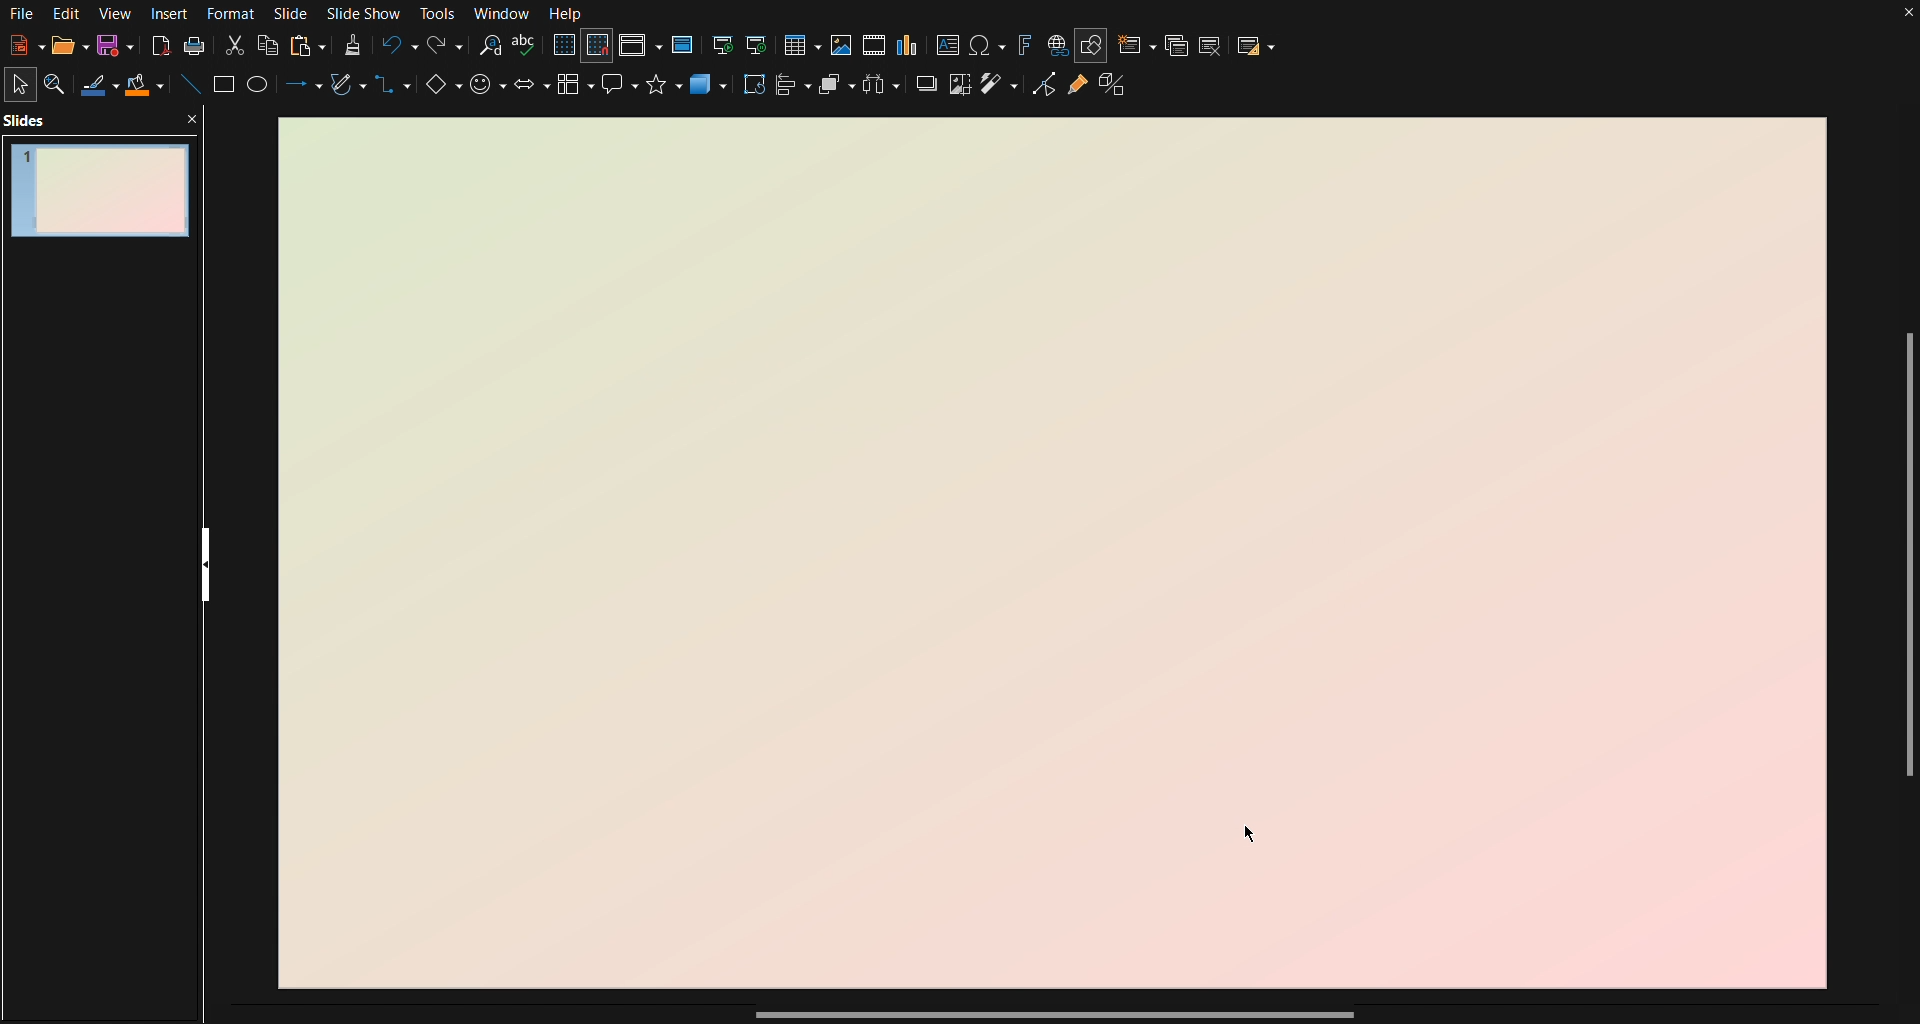  I want to click on Insert graph, so click(909, 45).